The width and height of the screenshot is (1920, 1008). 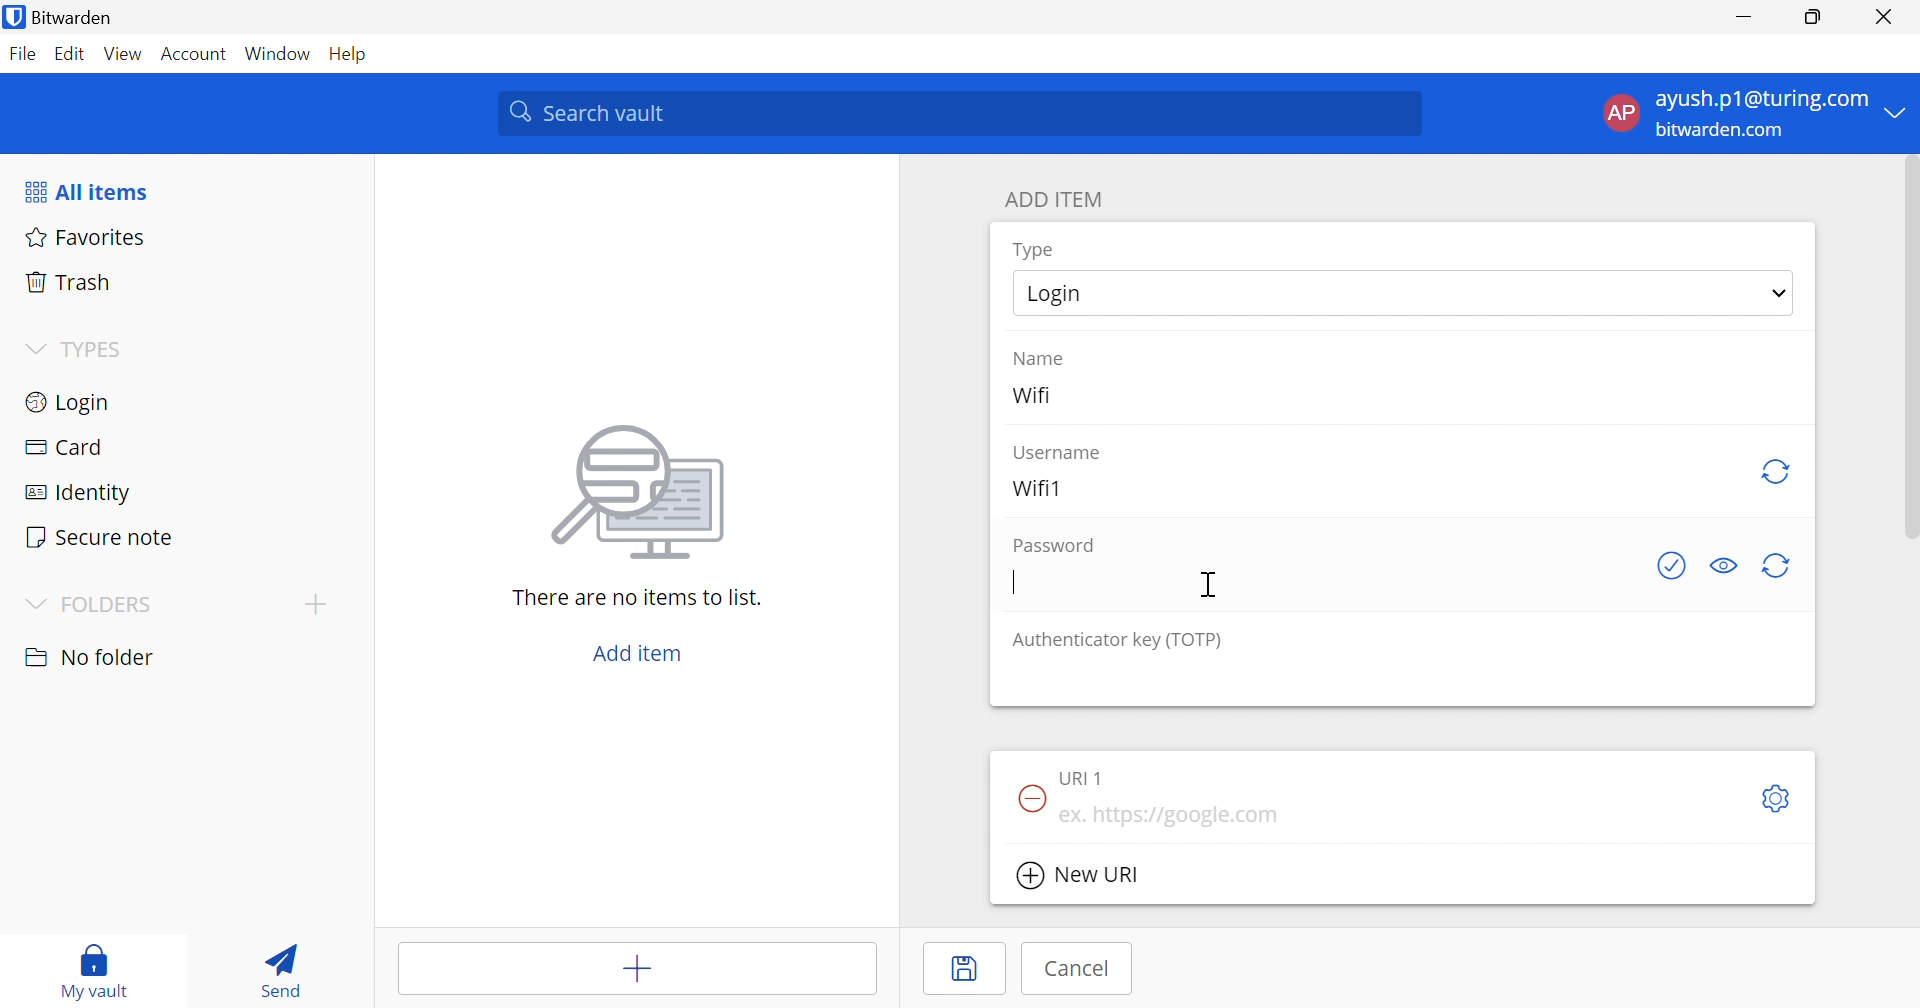 I want to click on Help, so click(x=353, y=53).